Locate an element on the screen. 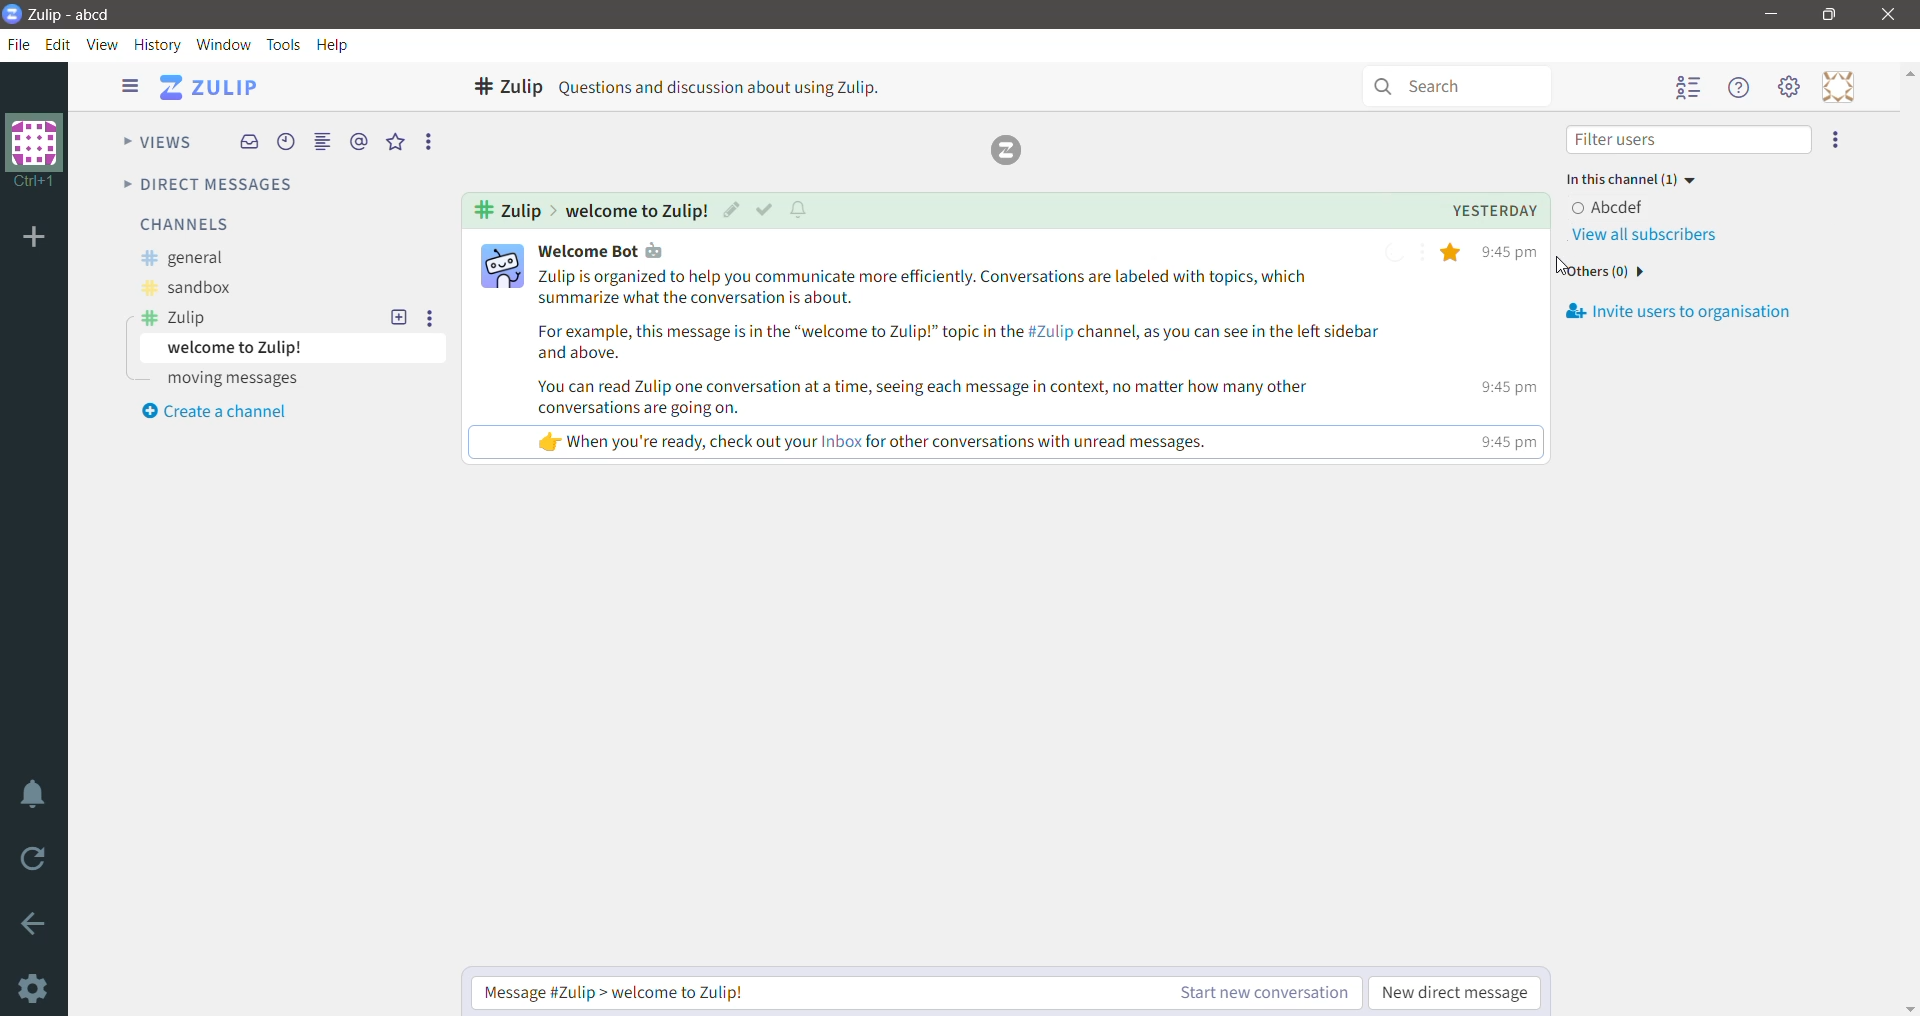 This screenshot has height=1016, width=1920. More is located at coordinates (430, 141).